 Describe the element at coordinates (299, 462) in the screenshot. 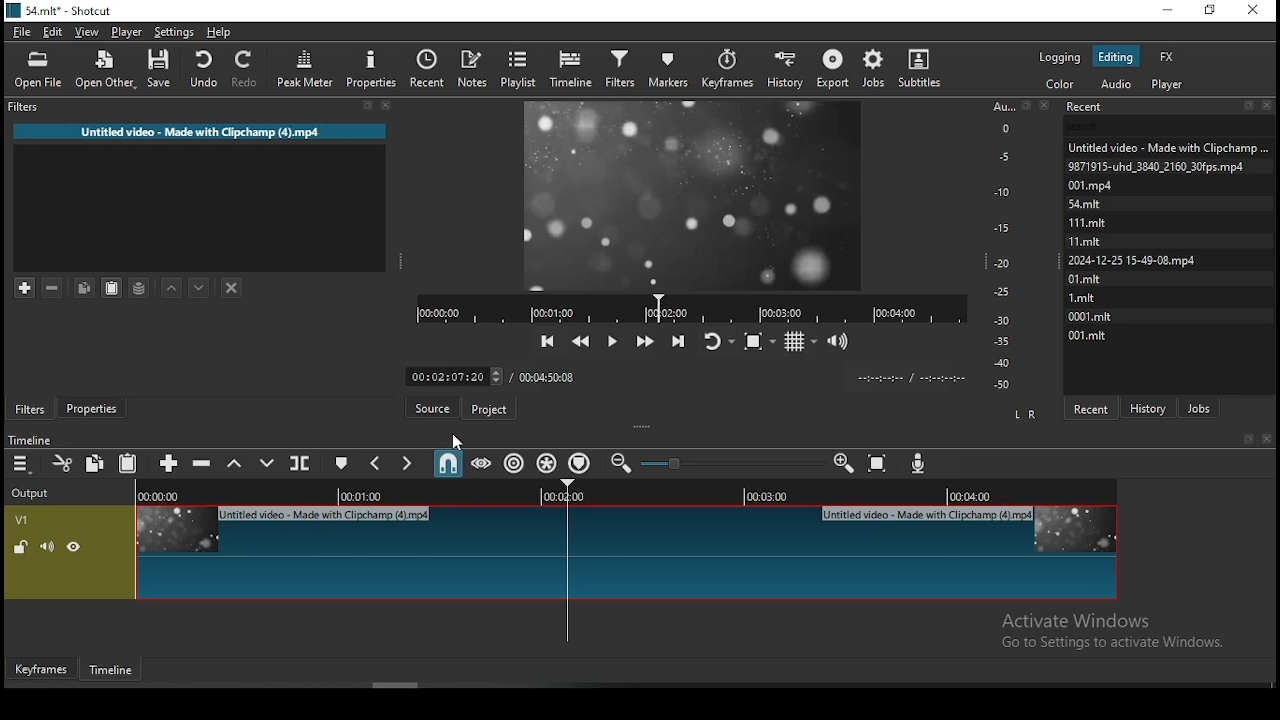

I see `split at playhead` at that location.